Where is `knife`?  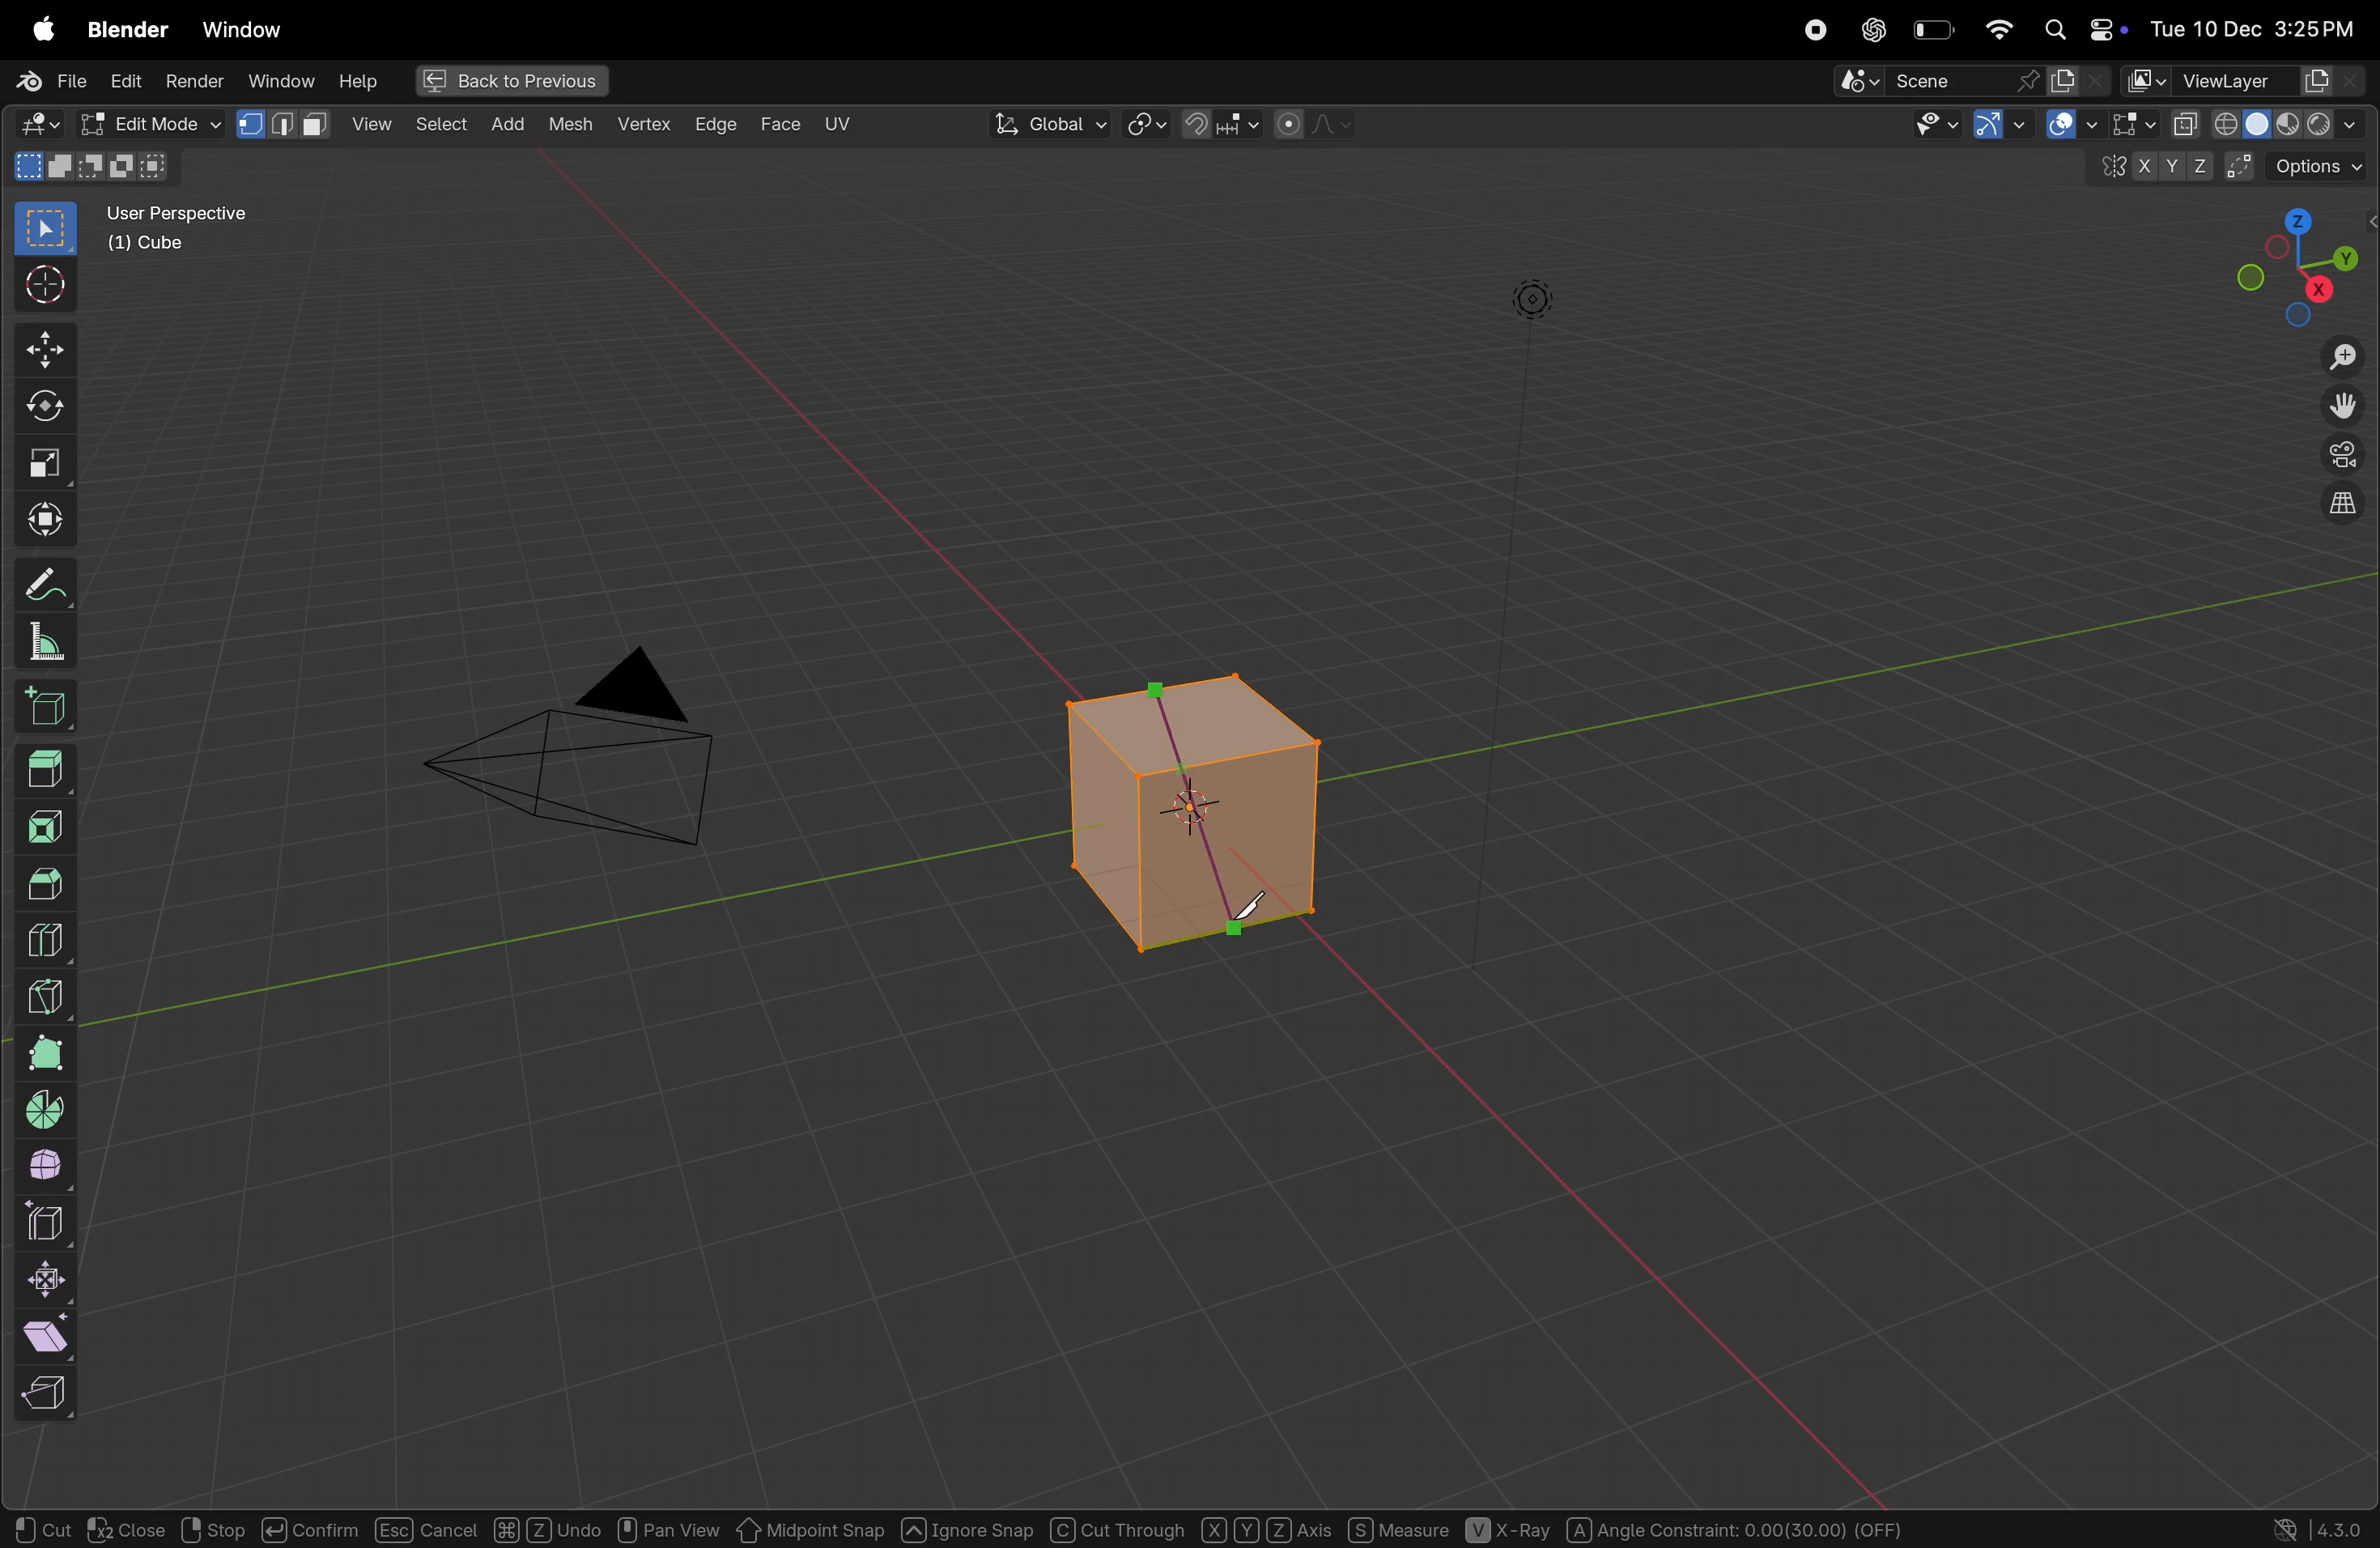
knife is located at coordinates (47, 993).